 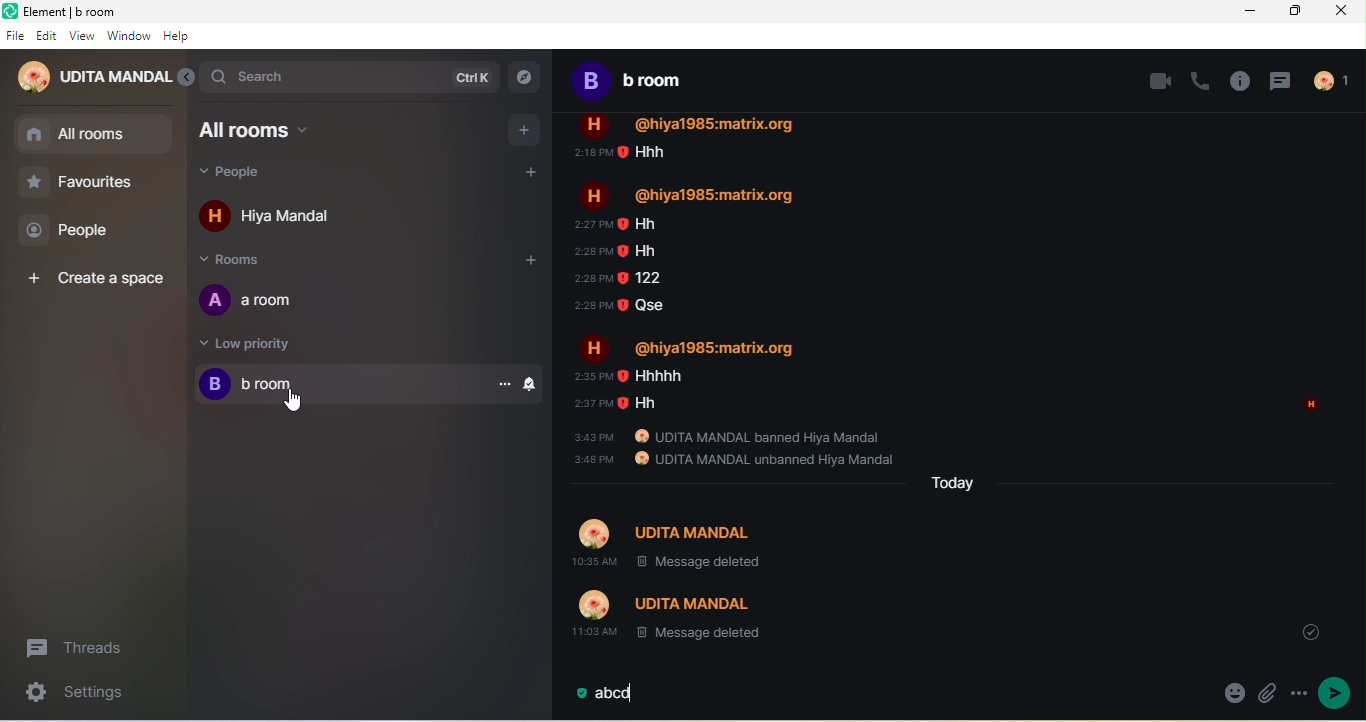 What do you see at coordinates (350, 77) in the screenshot?
I see `search` at bounding box center [350, 77].